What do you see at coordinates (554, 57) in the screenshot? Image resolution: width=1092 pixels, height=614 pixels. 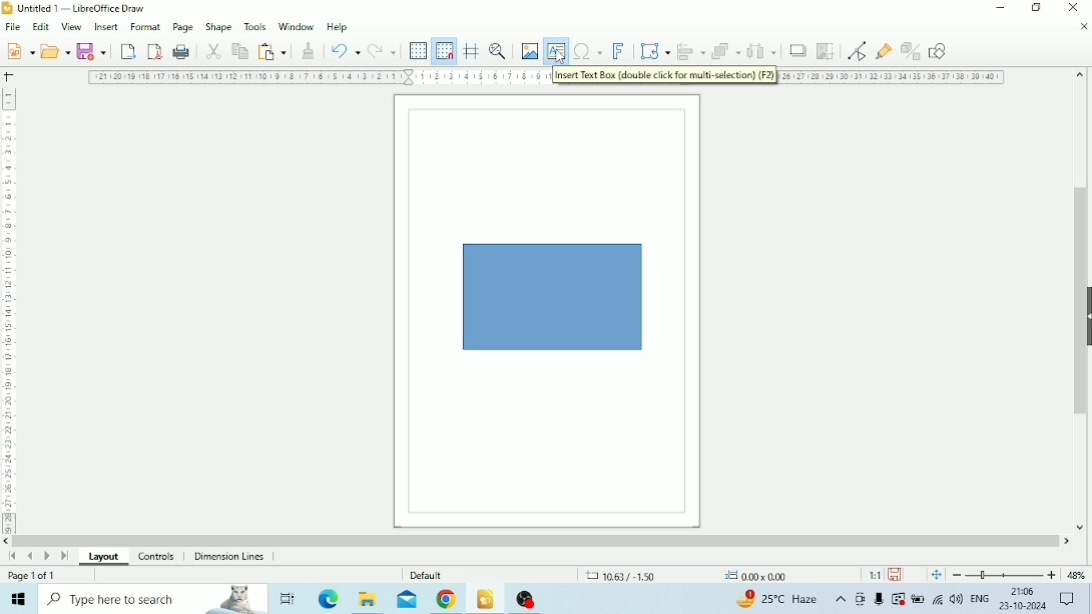 I see `cursor` at bounding box center [554, 57].